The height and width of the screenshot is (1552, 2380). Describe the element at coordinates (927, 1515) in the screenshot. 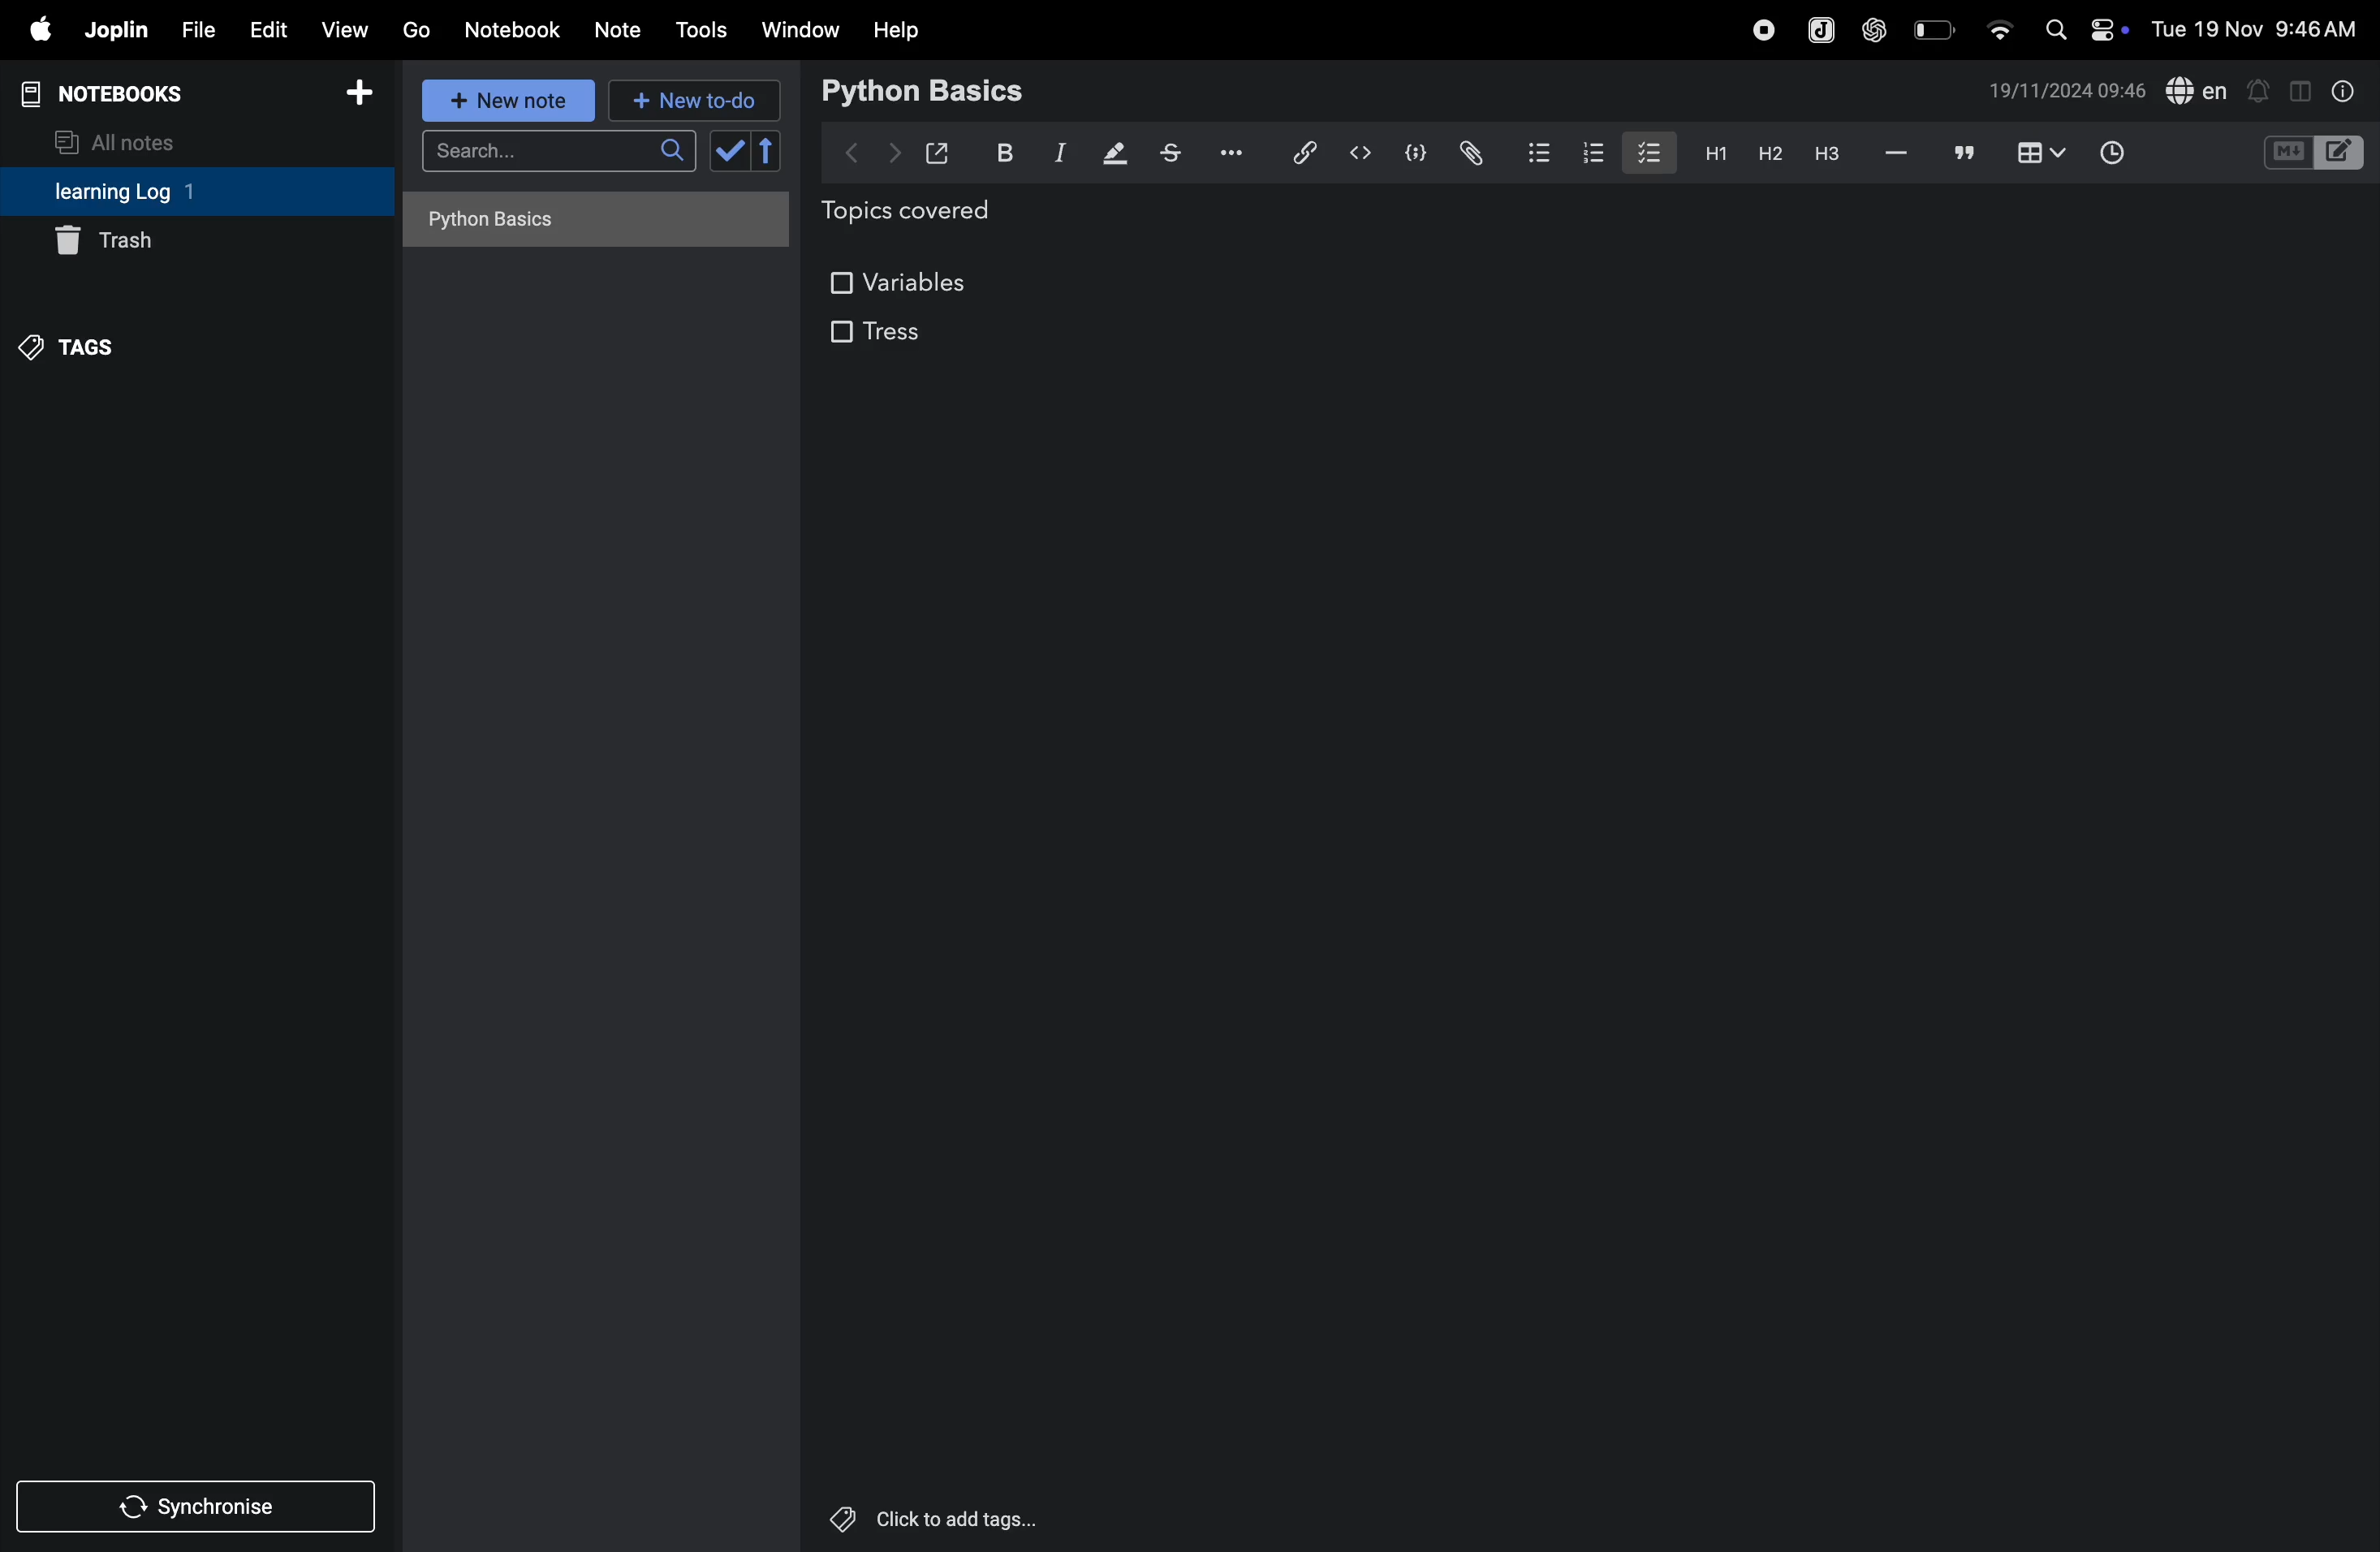

I see `click to add tags` at that location.